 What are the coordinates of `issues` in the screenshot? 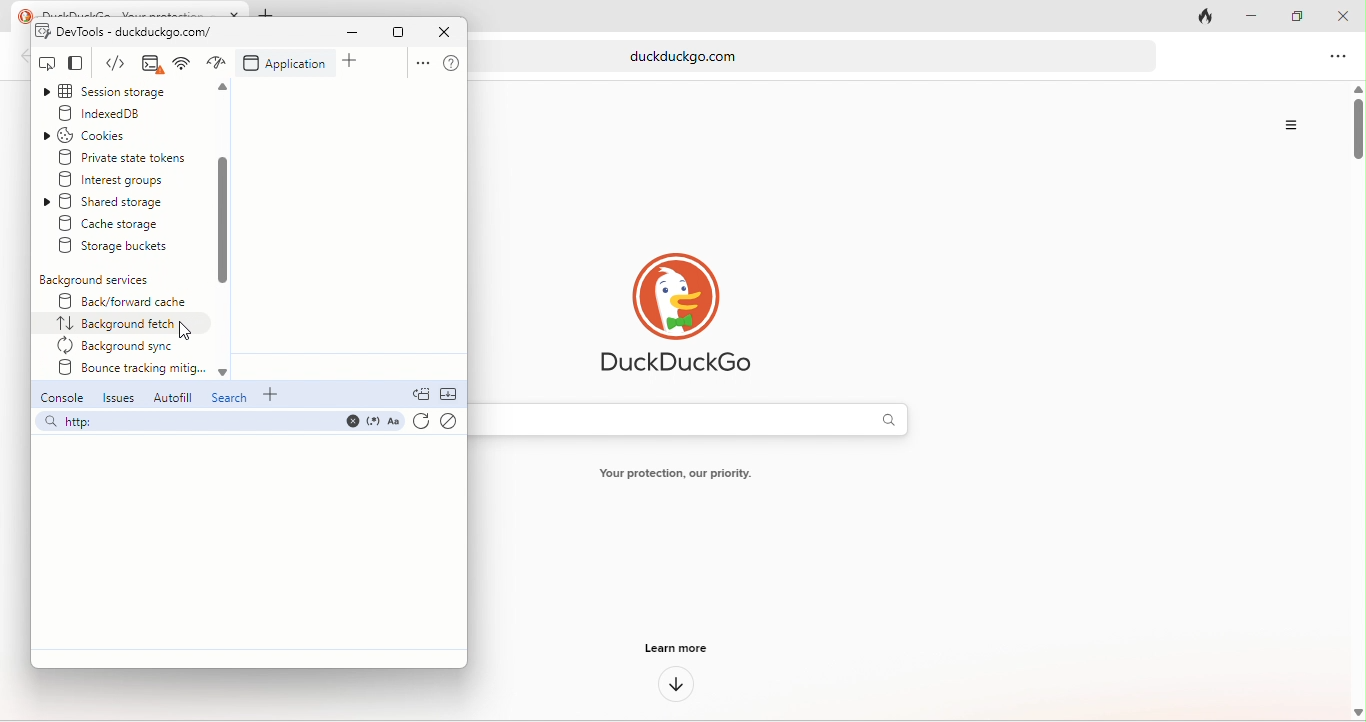 It's located at (119, 399).